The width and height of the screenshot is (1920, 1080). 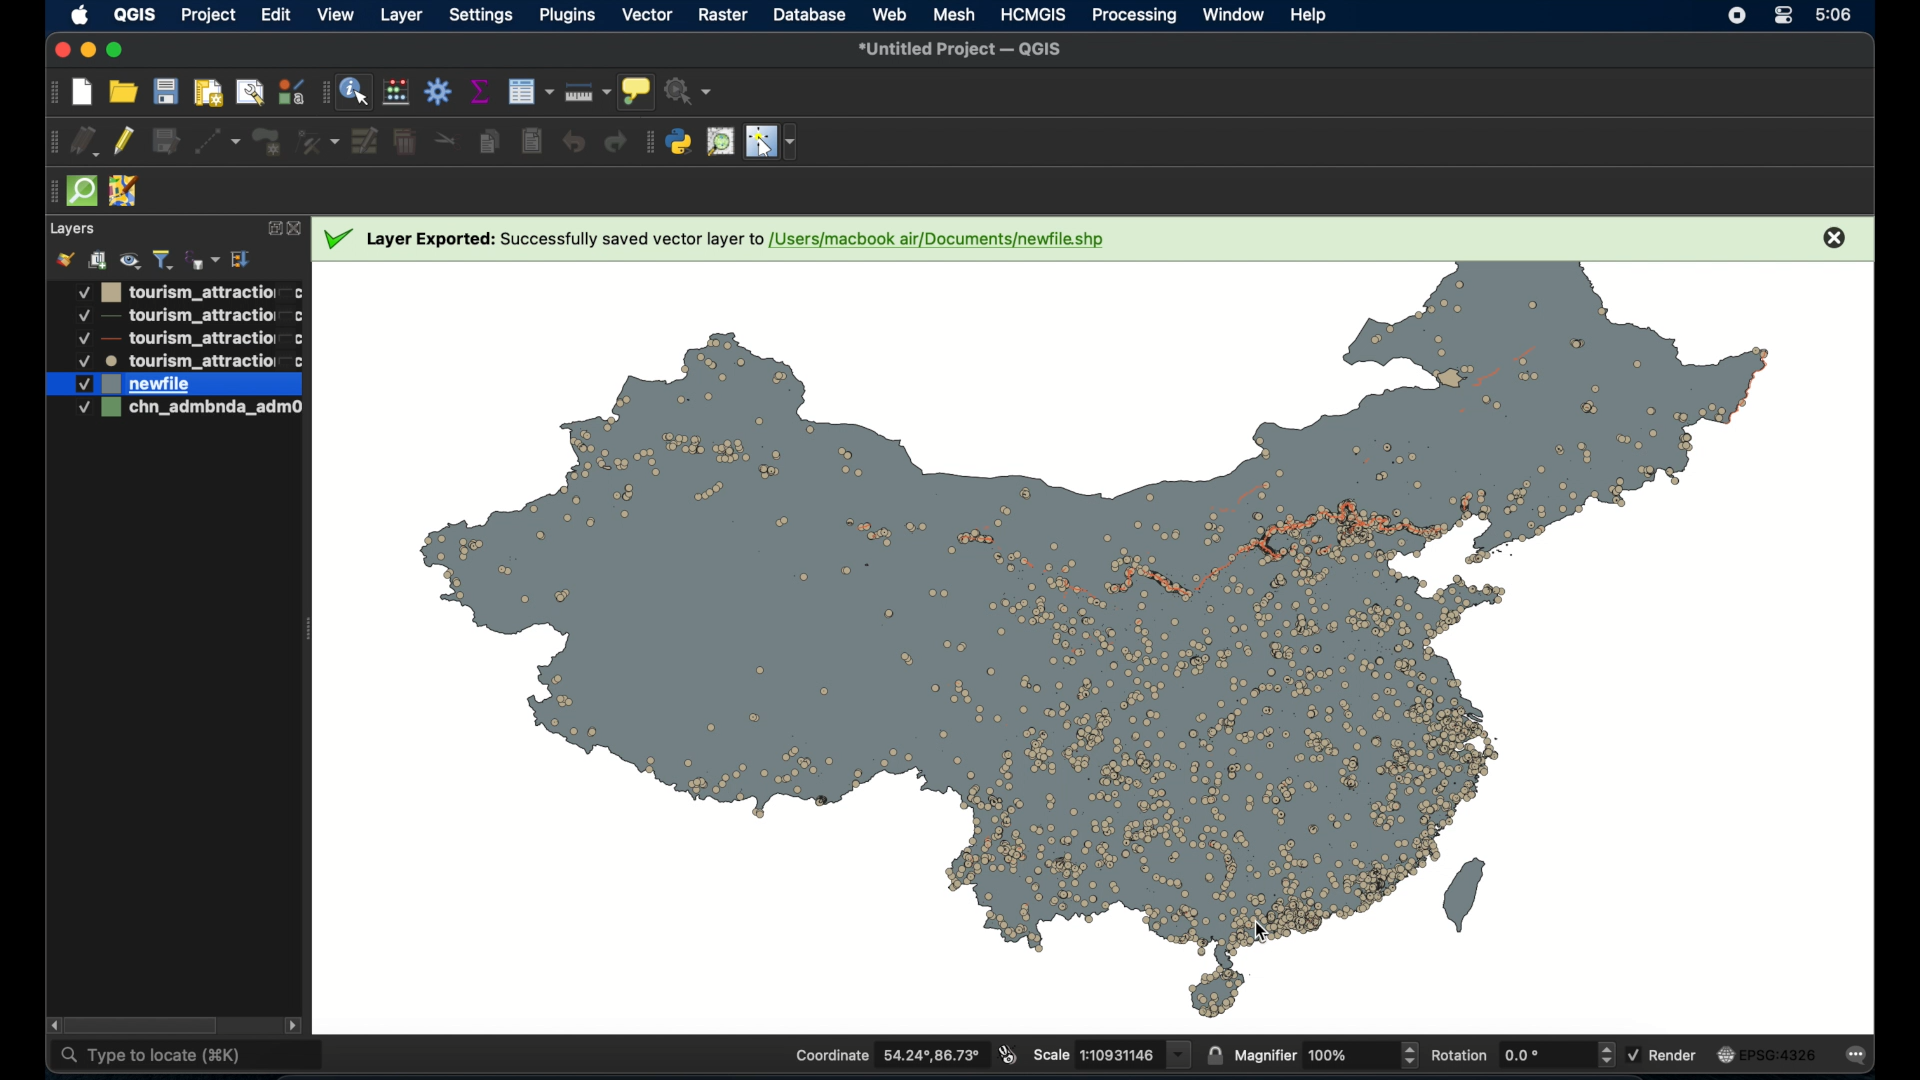 What do you see at coordinates (723, 241) in the screenshot?
I see `layer exported confirmation pop up` at bounding box center [723, 241].